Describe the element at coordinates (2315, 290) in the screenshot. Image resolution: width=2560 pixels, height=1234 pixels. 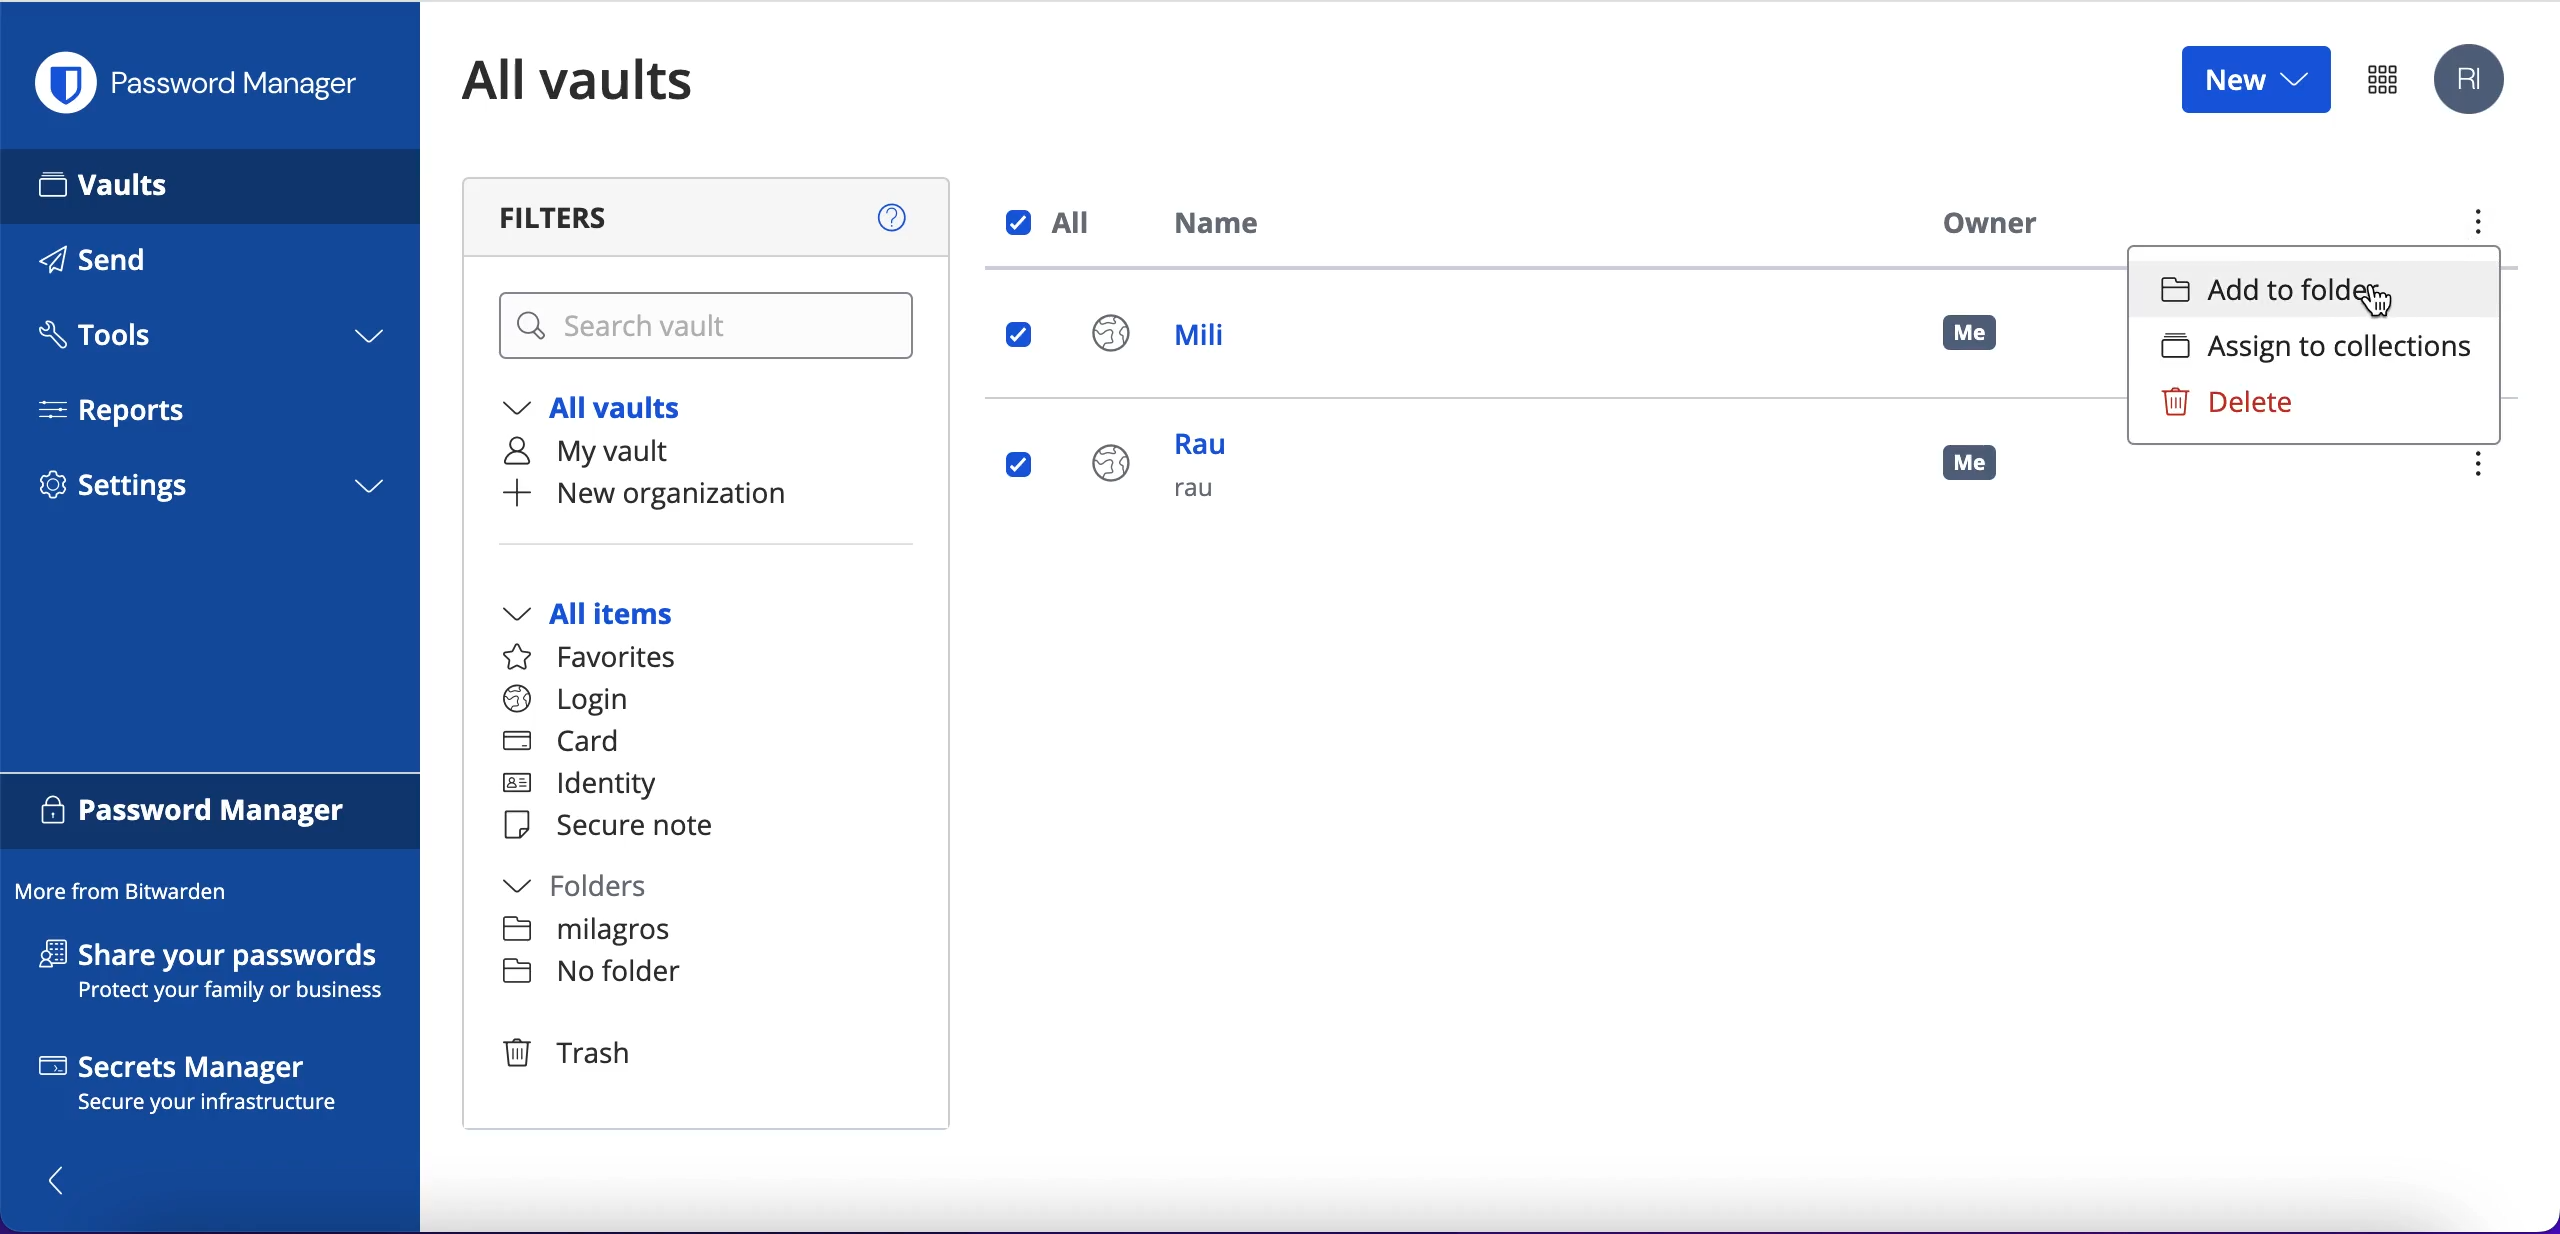
I see `add to folder` at that location.